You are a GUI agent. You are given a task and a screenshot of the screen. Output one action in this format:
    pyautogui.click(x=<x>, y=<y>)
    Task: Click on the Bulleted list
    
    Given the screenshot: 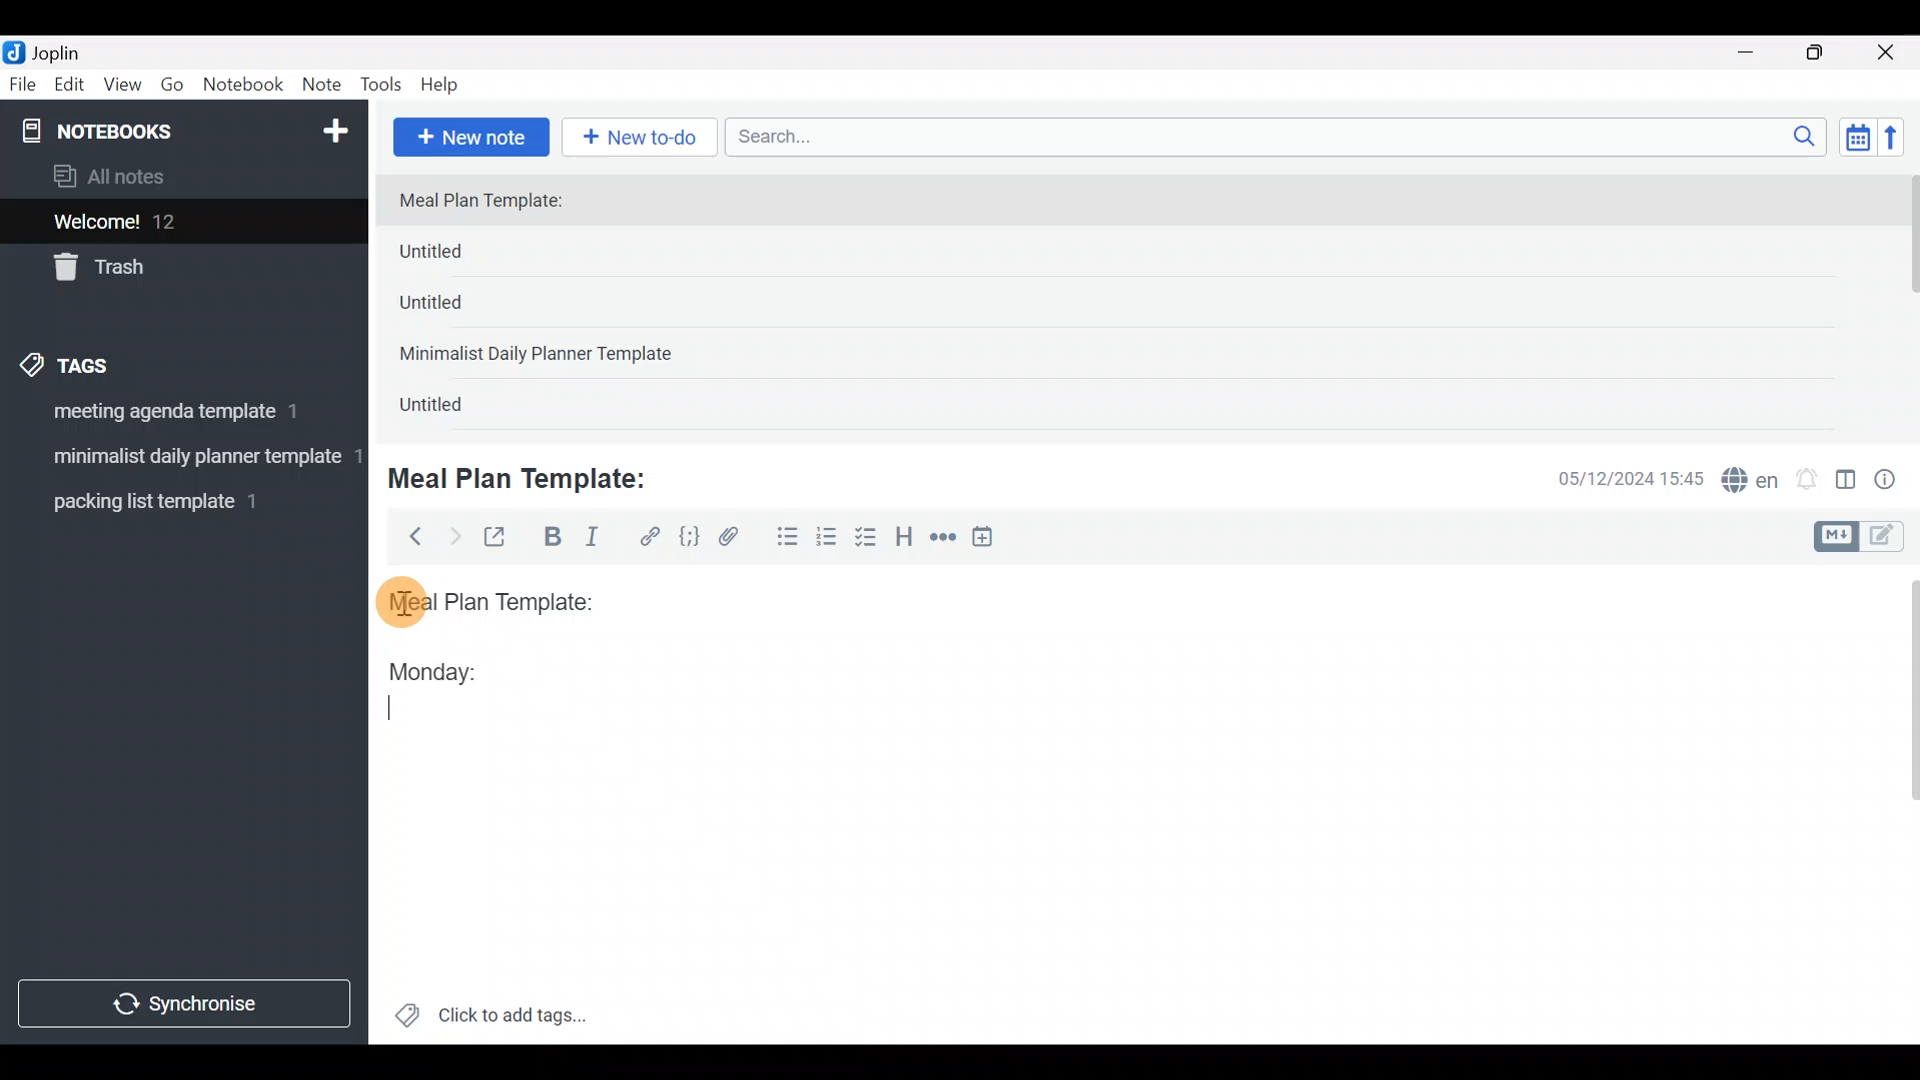 What is the action you would take?
    pyautogui.click(x=783, y=538)
    